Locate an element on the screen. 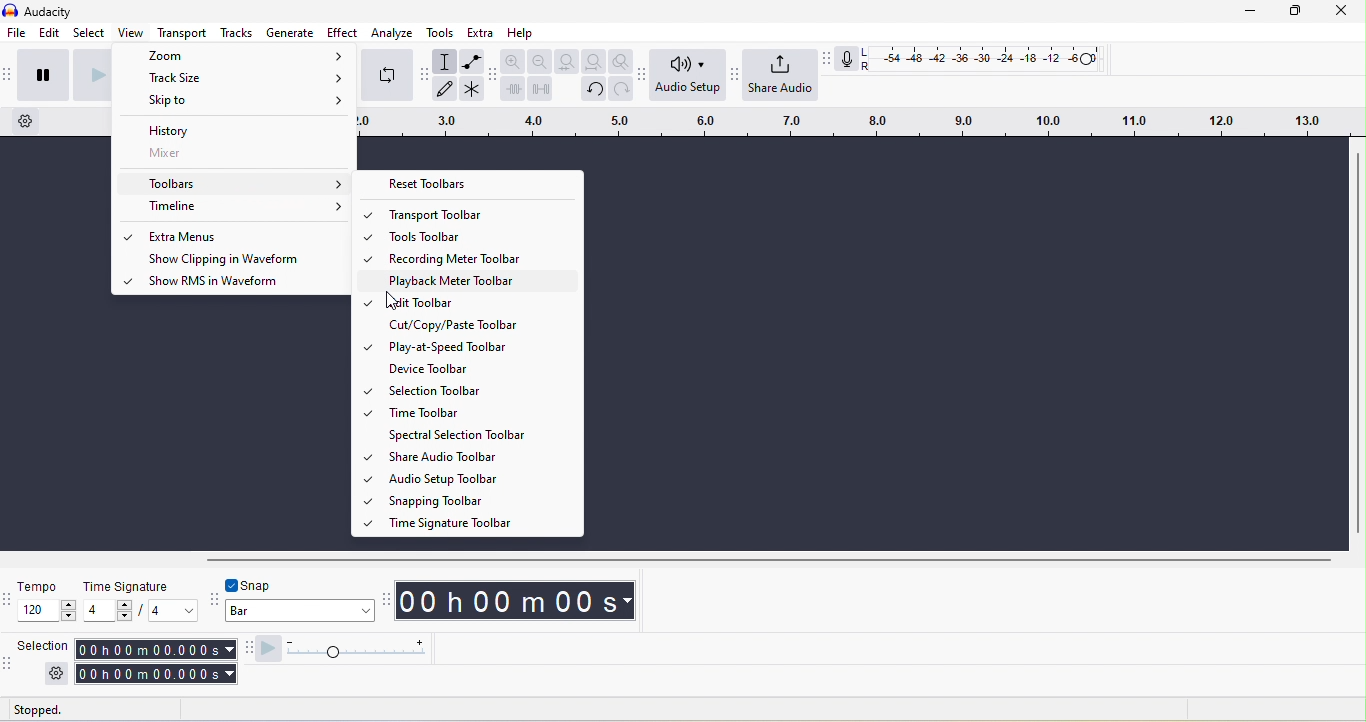  Edit toolbar is located at coordinates (479, 301).